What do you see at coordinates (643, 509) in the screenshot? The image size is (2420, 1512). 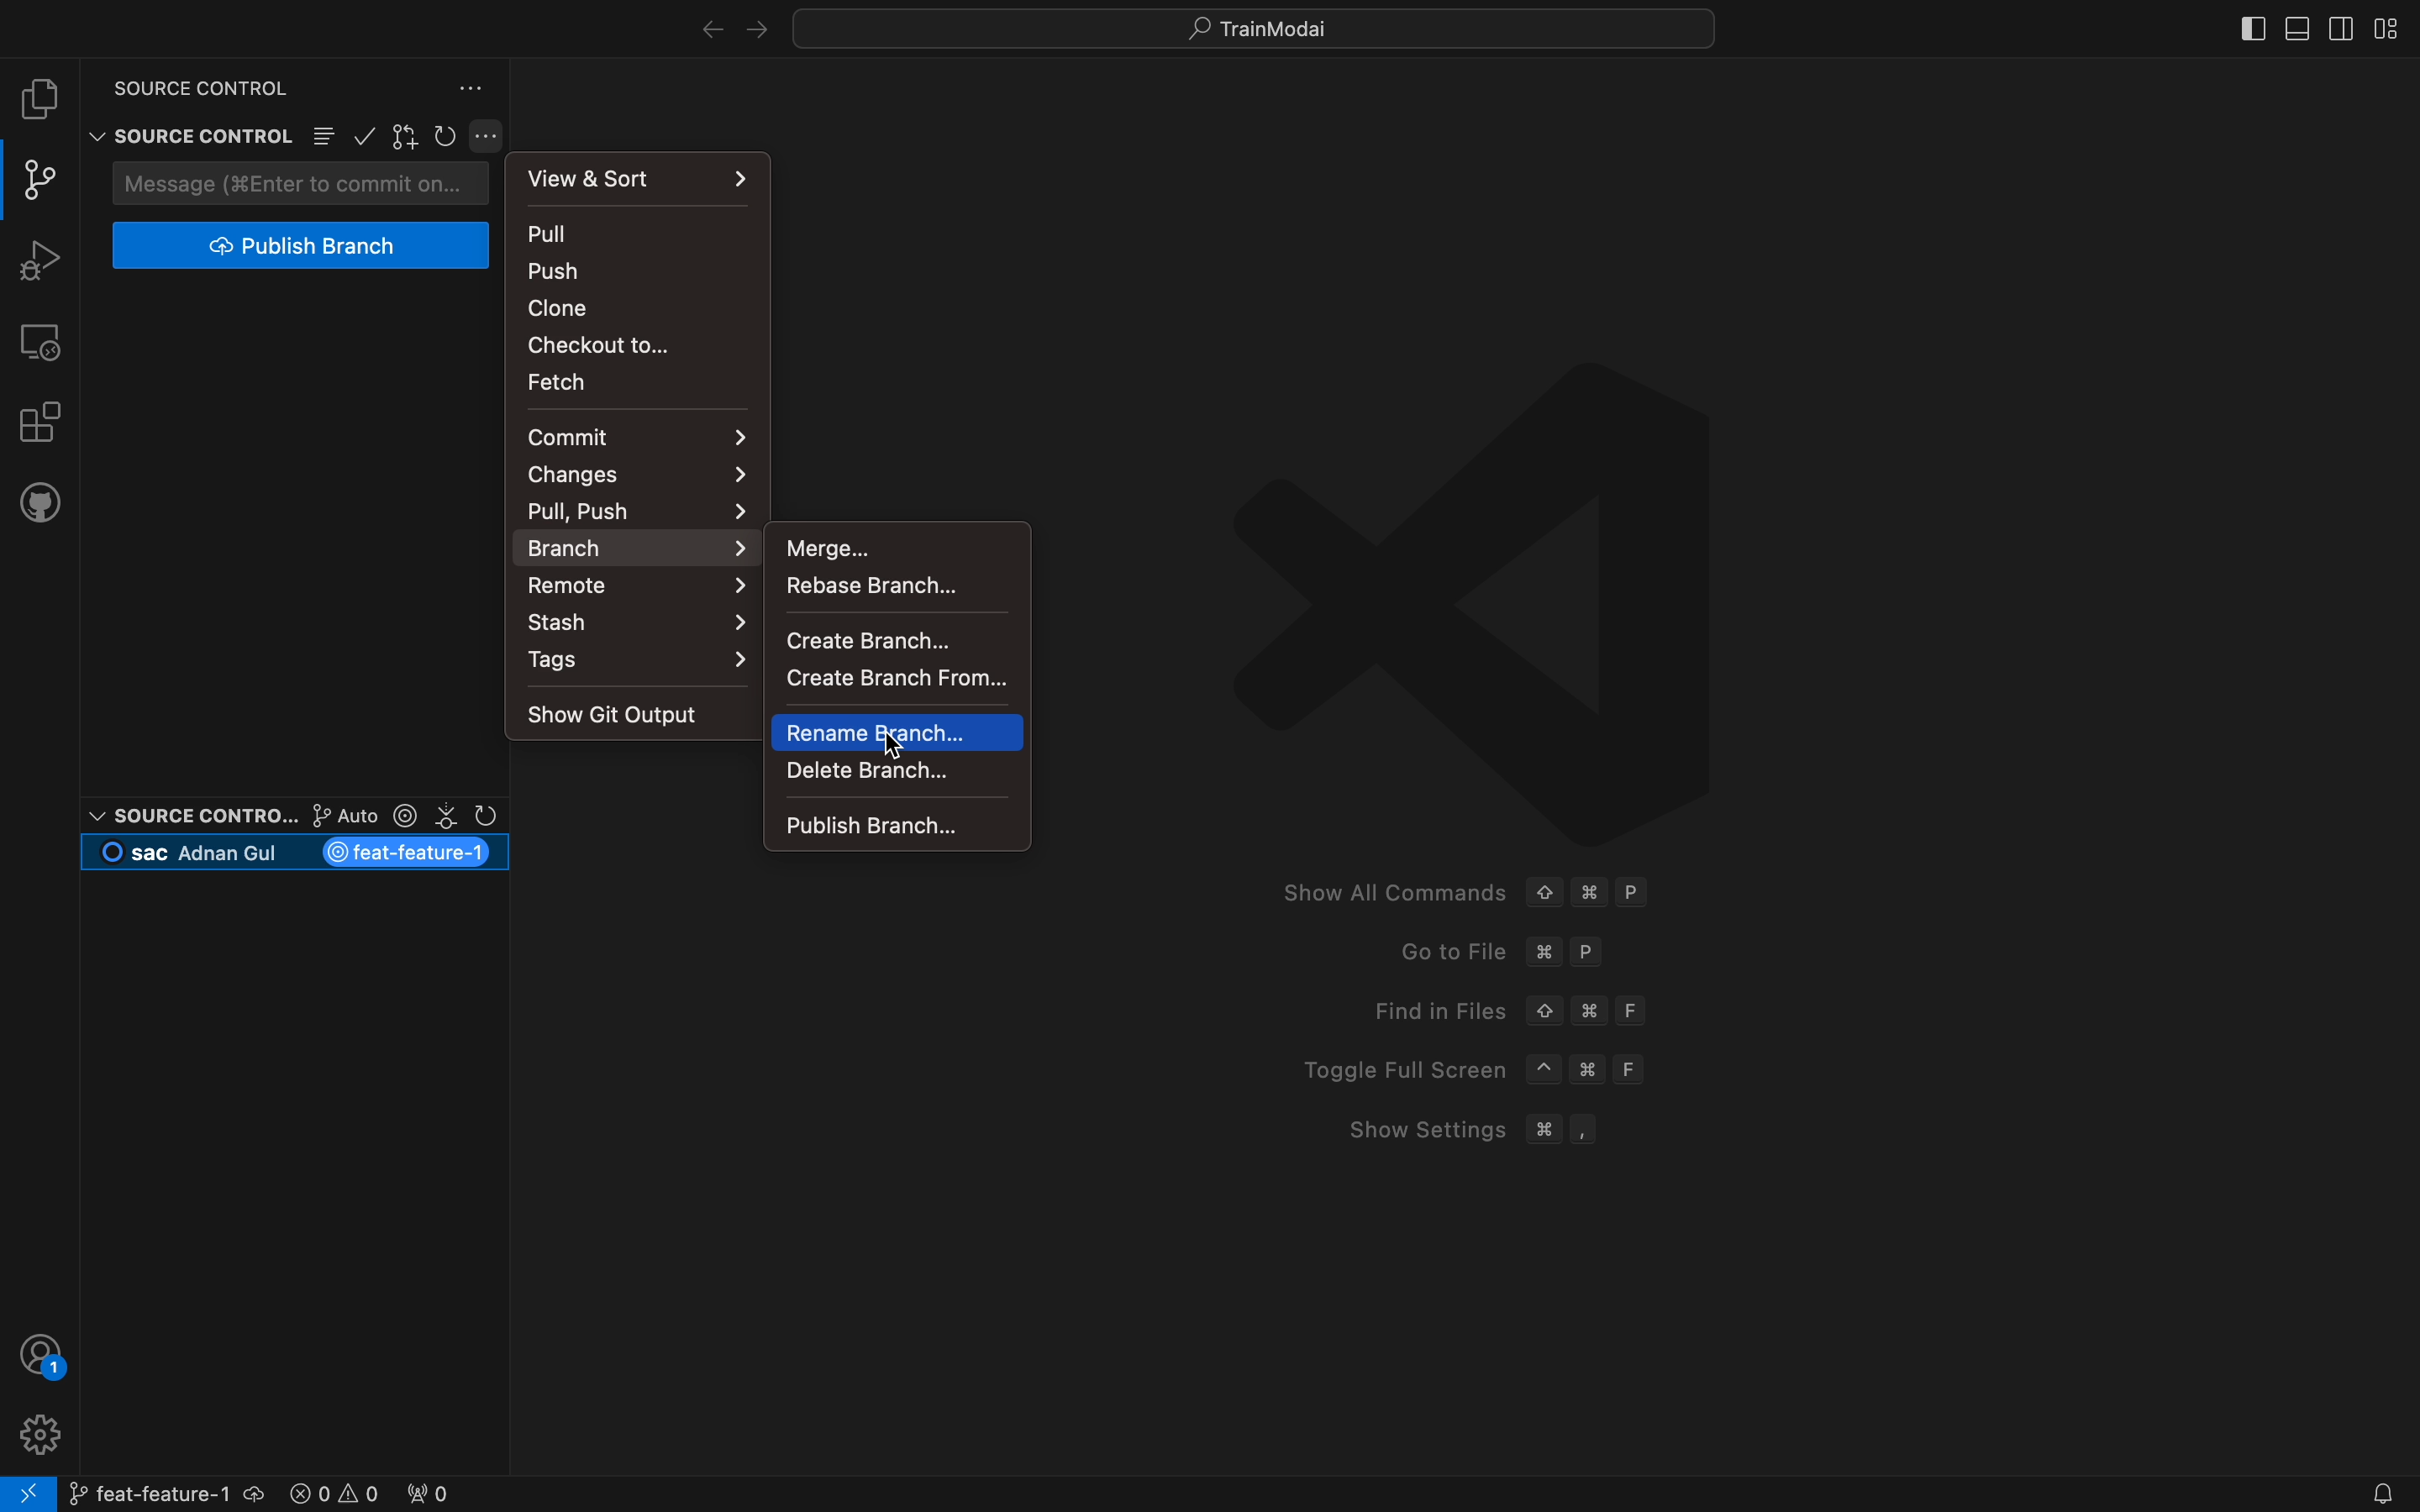 I see `pull ,push` at bounding box center [643, 509].